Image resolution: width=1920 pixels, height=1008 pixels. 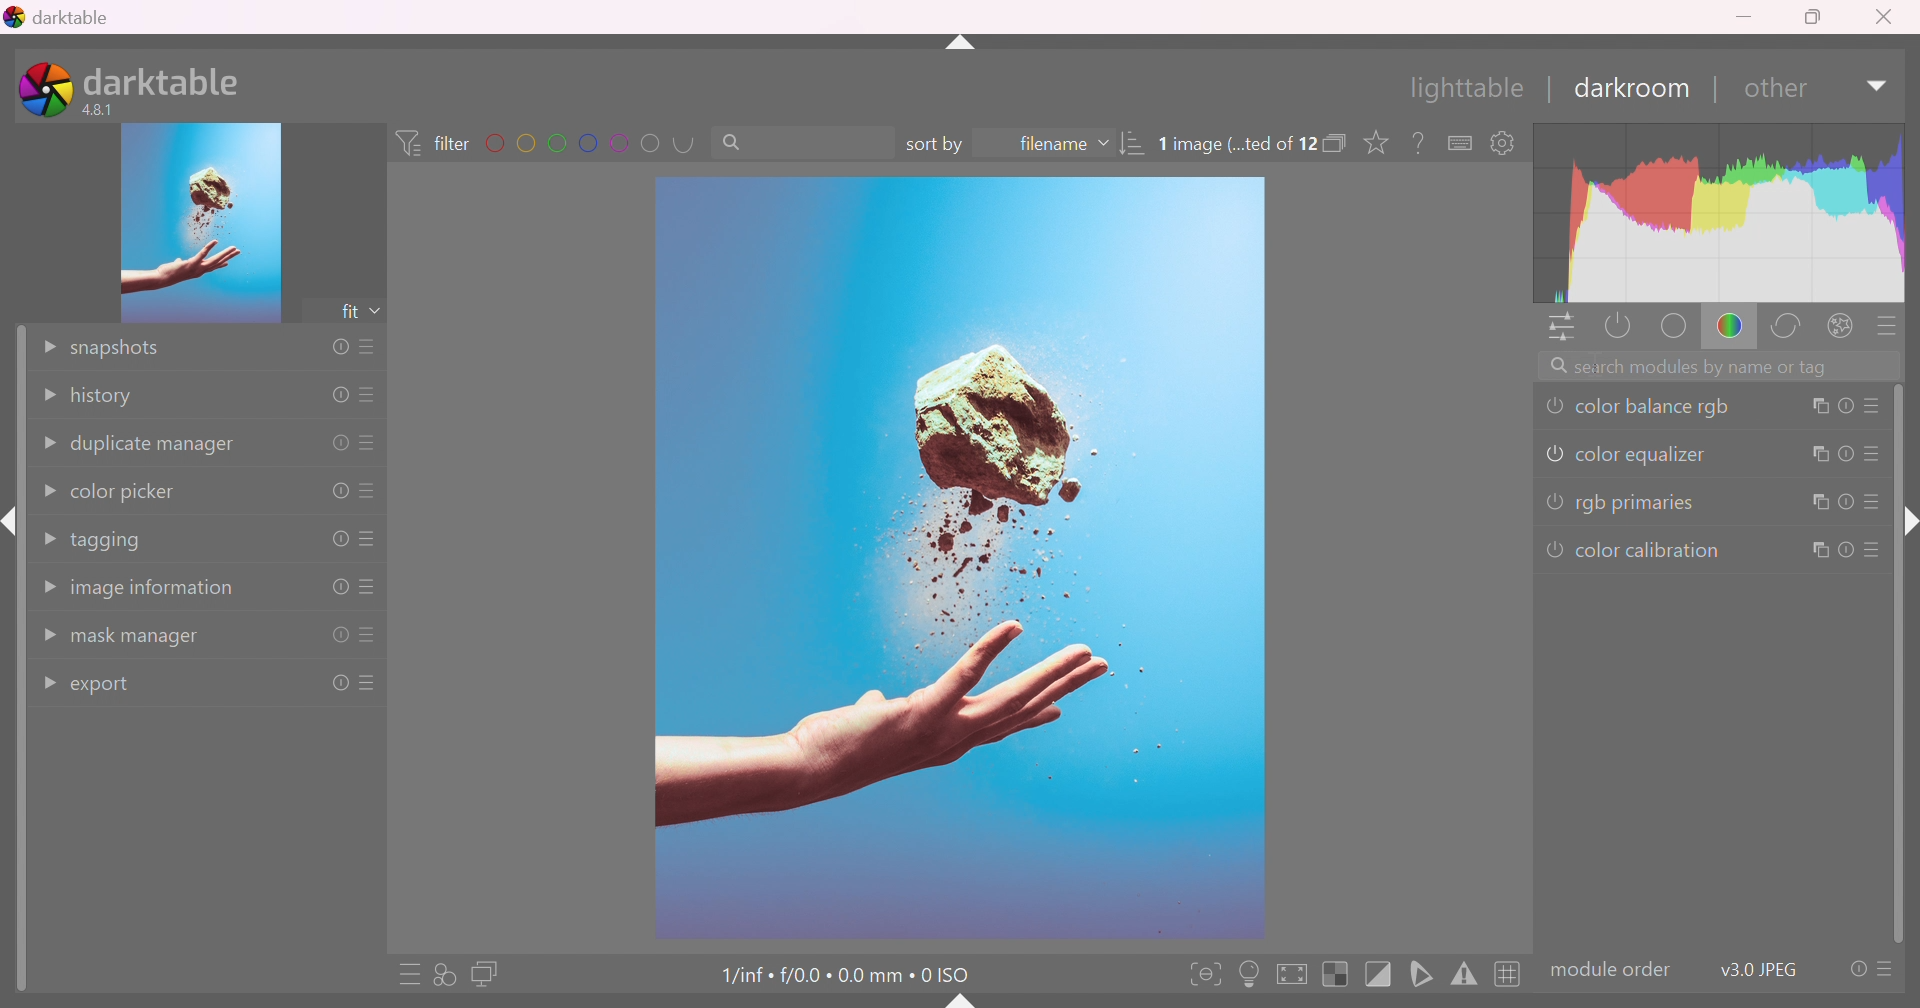 I want to click on presets, so click(x=1877, y=553).